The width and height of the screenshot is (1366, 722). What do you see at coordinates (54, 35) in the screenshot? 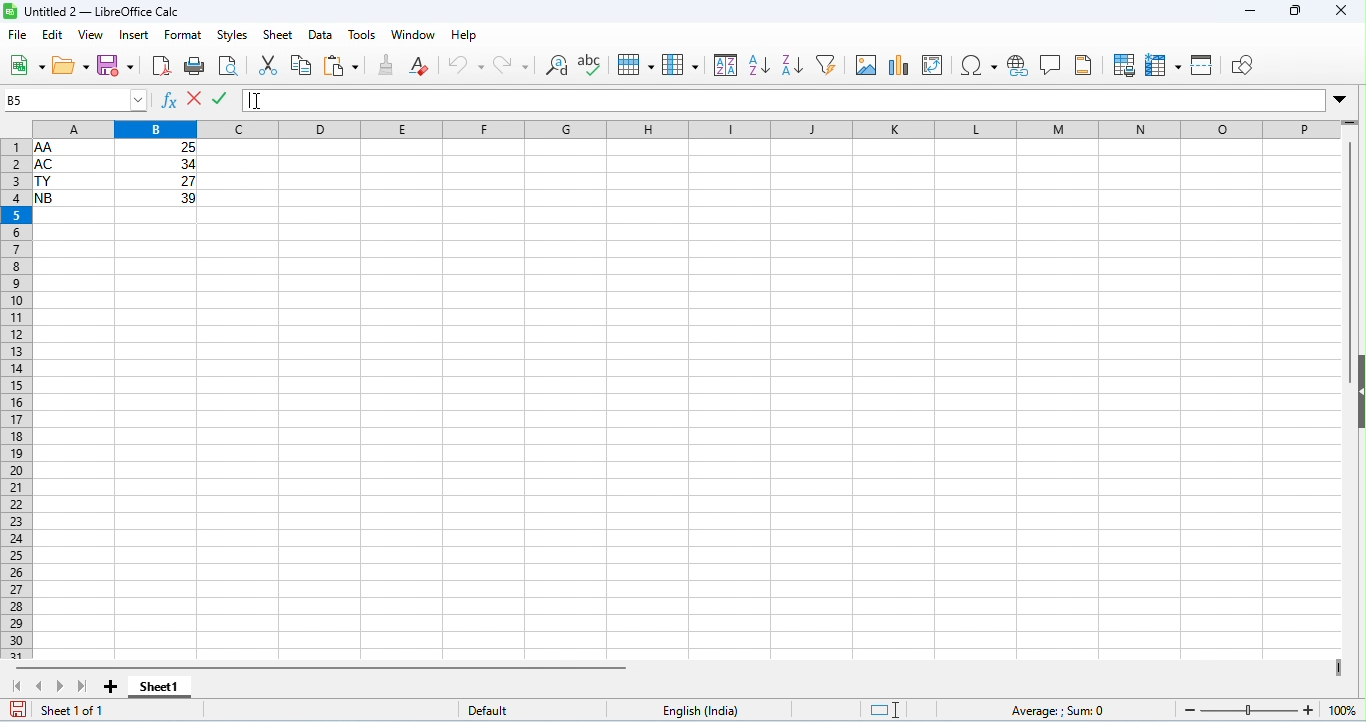
I see `edit` at bounding box center [54, 35].